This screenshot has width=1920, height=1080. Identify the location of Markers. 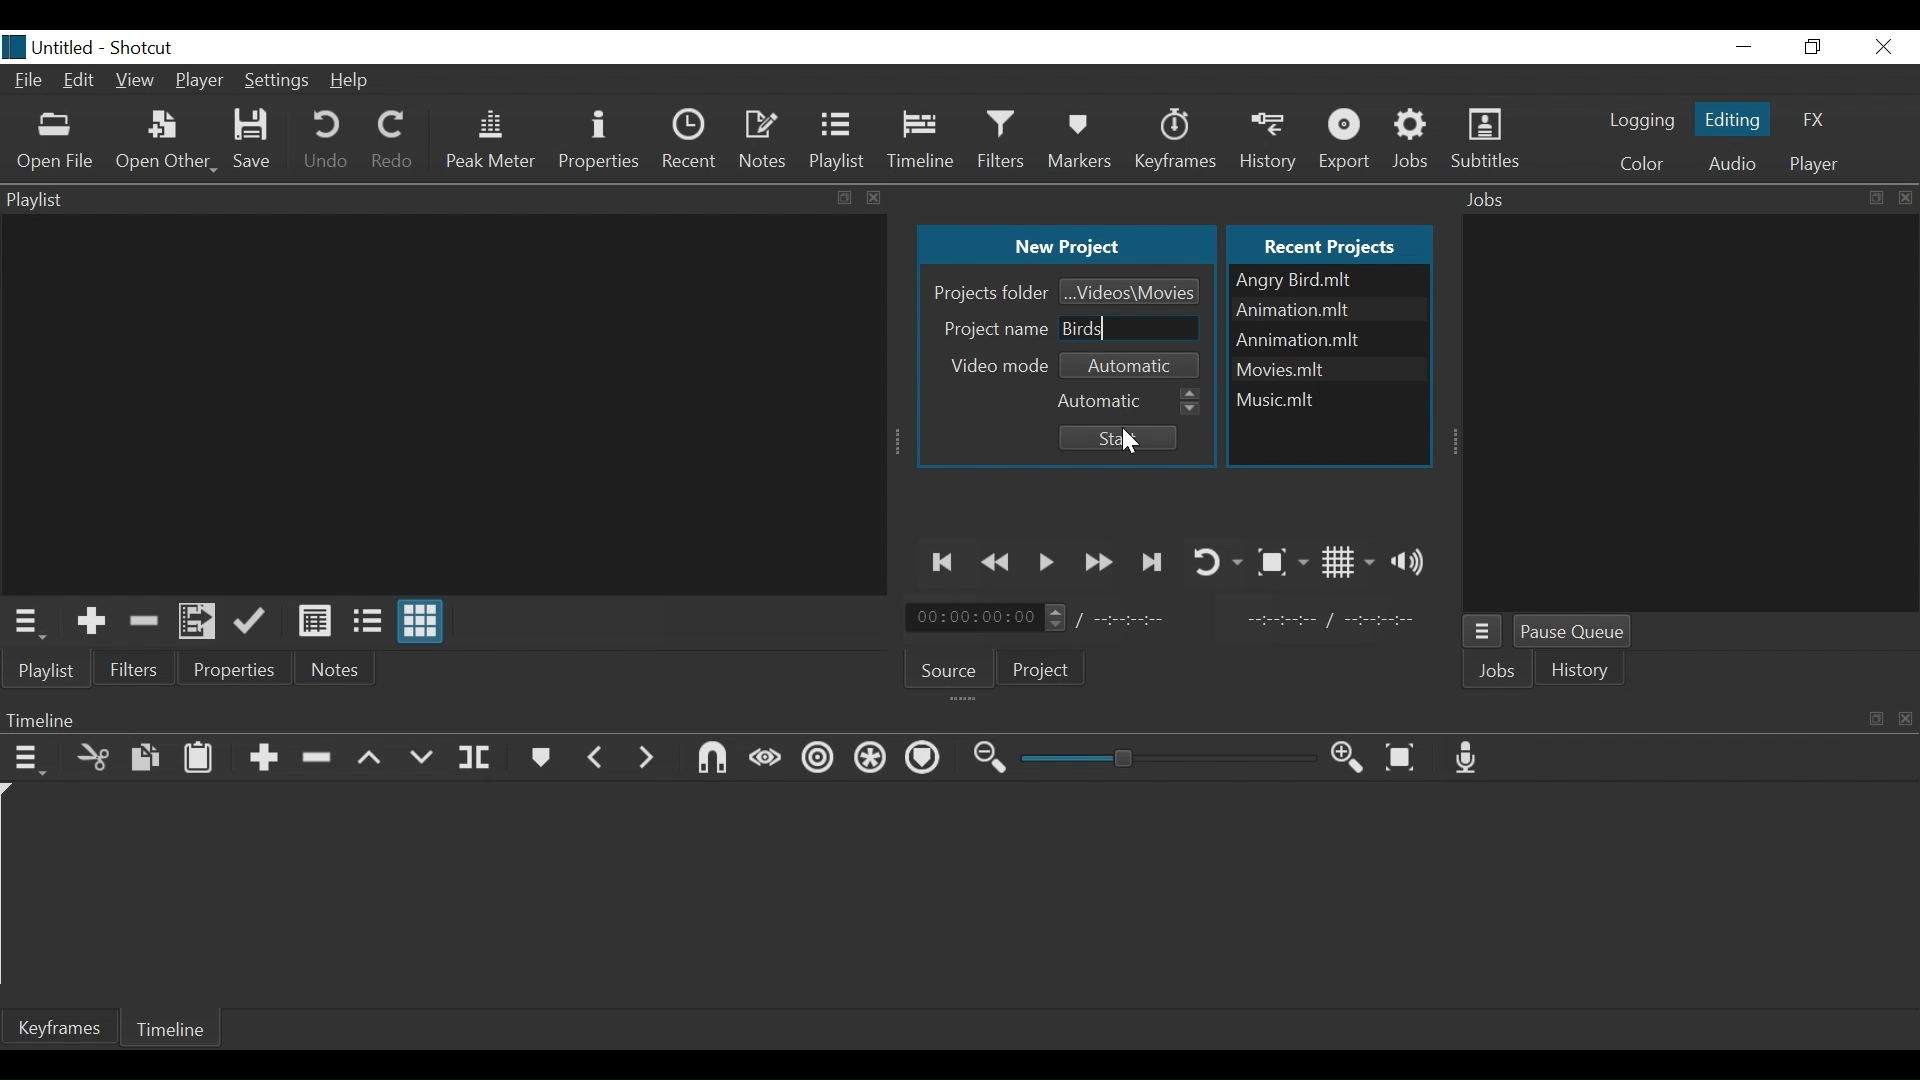
(542, 757).